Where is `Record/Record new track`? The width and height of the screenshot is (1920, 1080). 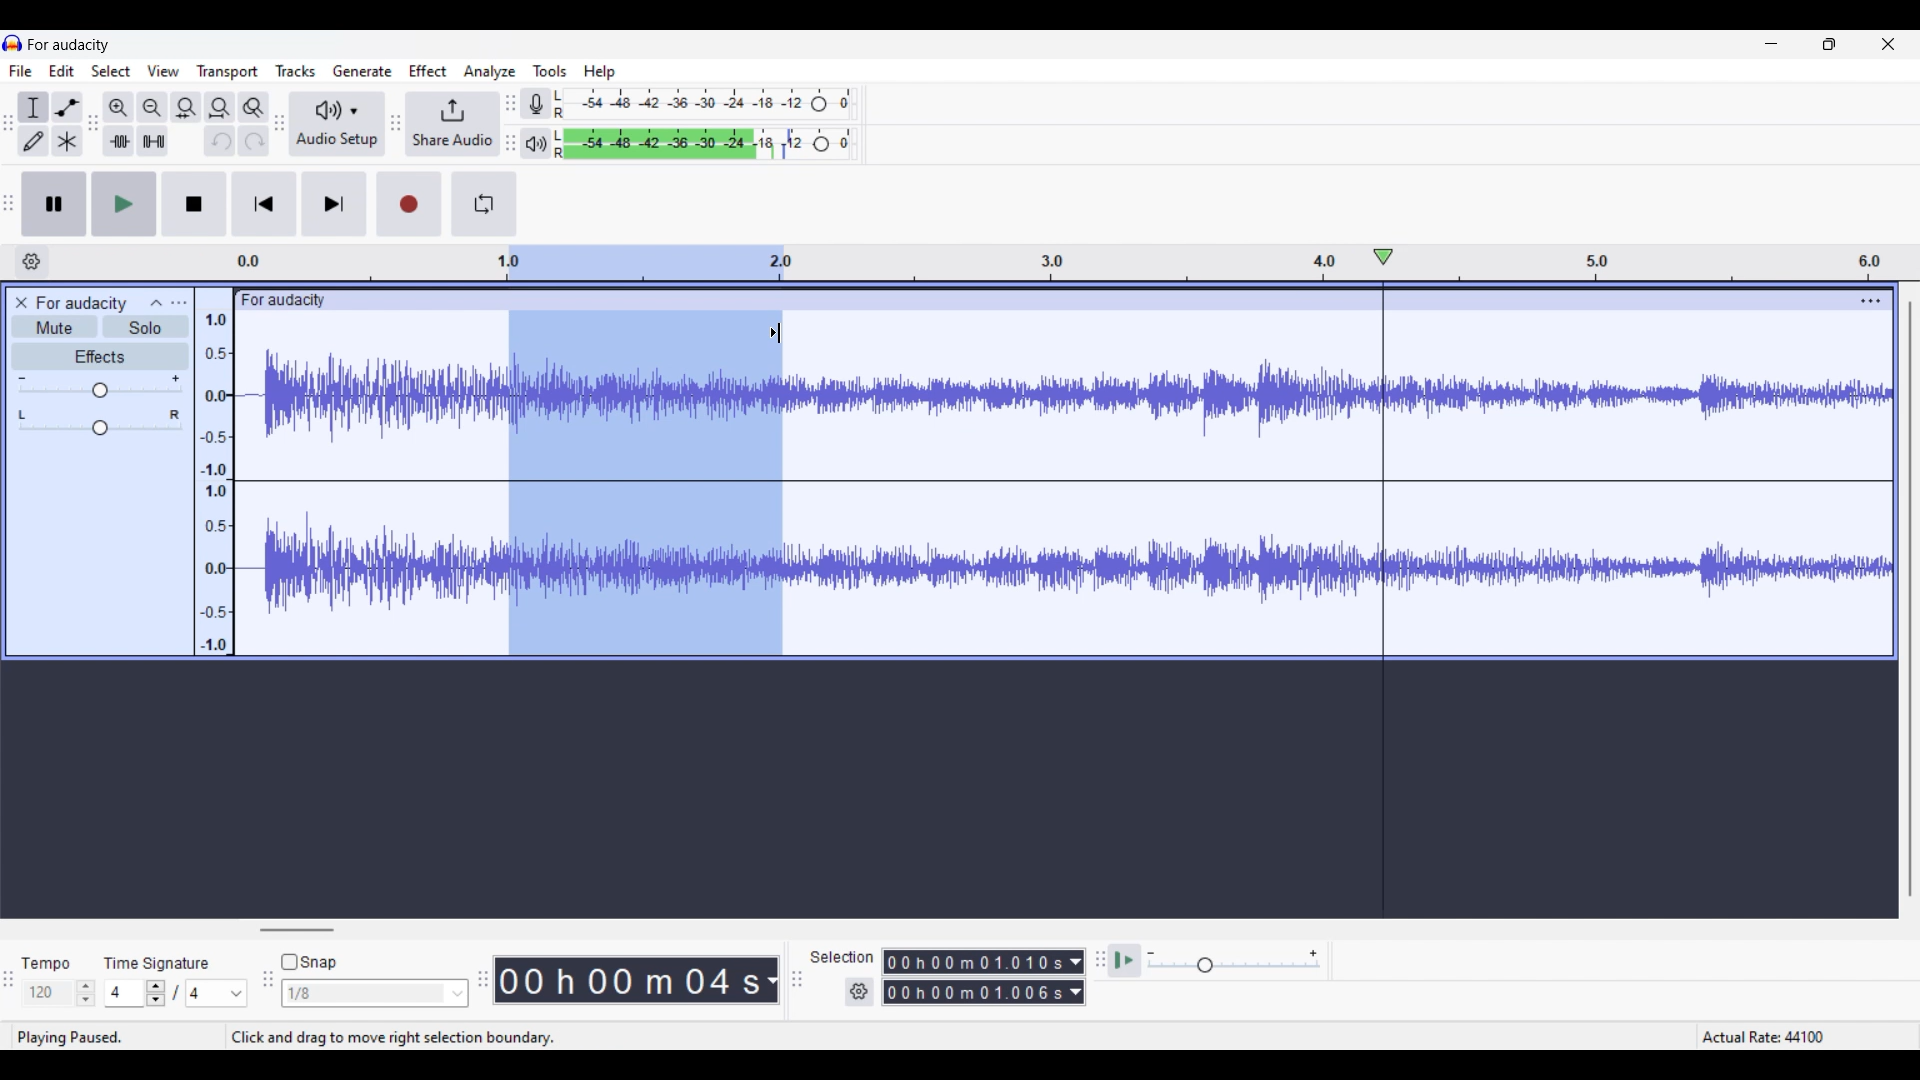 Record/Record new track is located at coordinates (409, 204).